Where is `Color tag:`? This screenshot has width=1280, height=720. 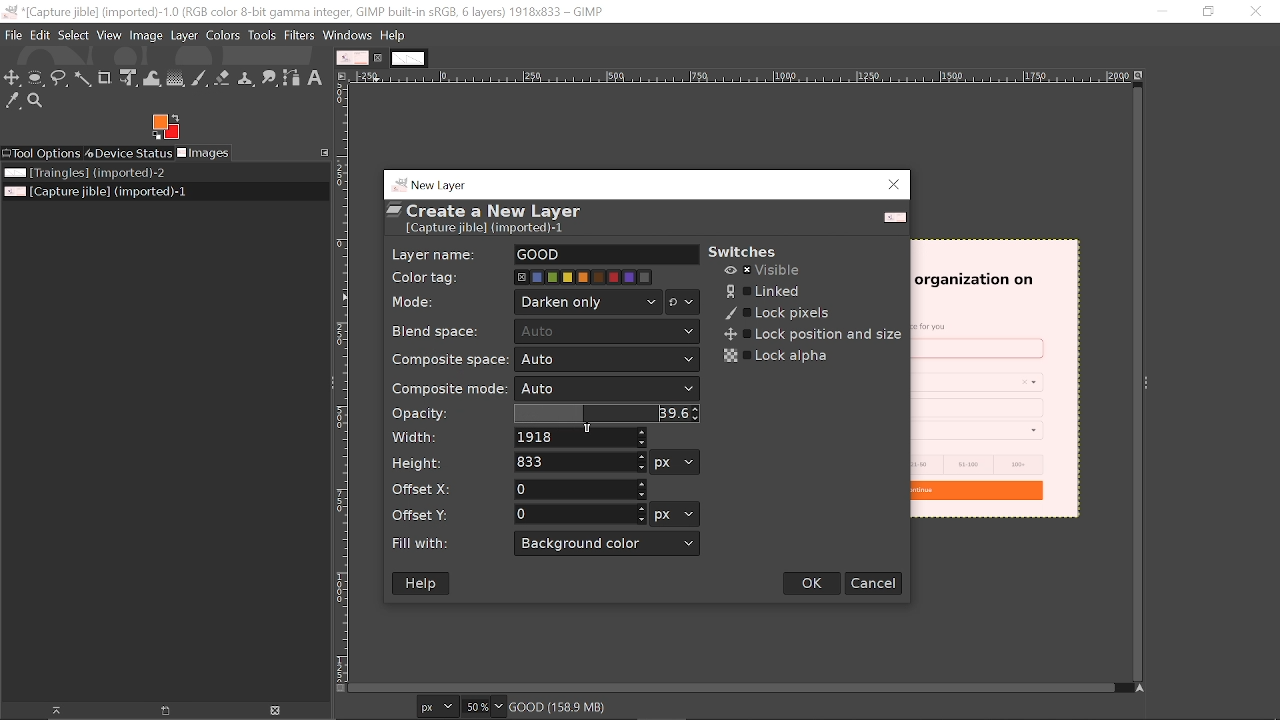
Color tag: is located at coordinates (431, 275).